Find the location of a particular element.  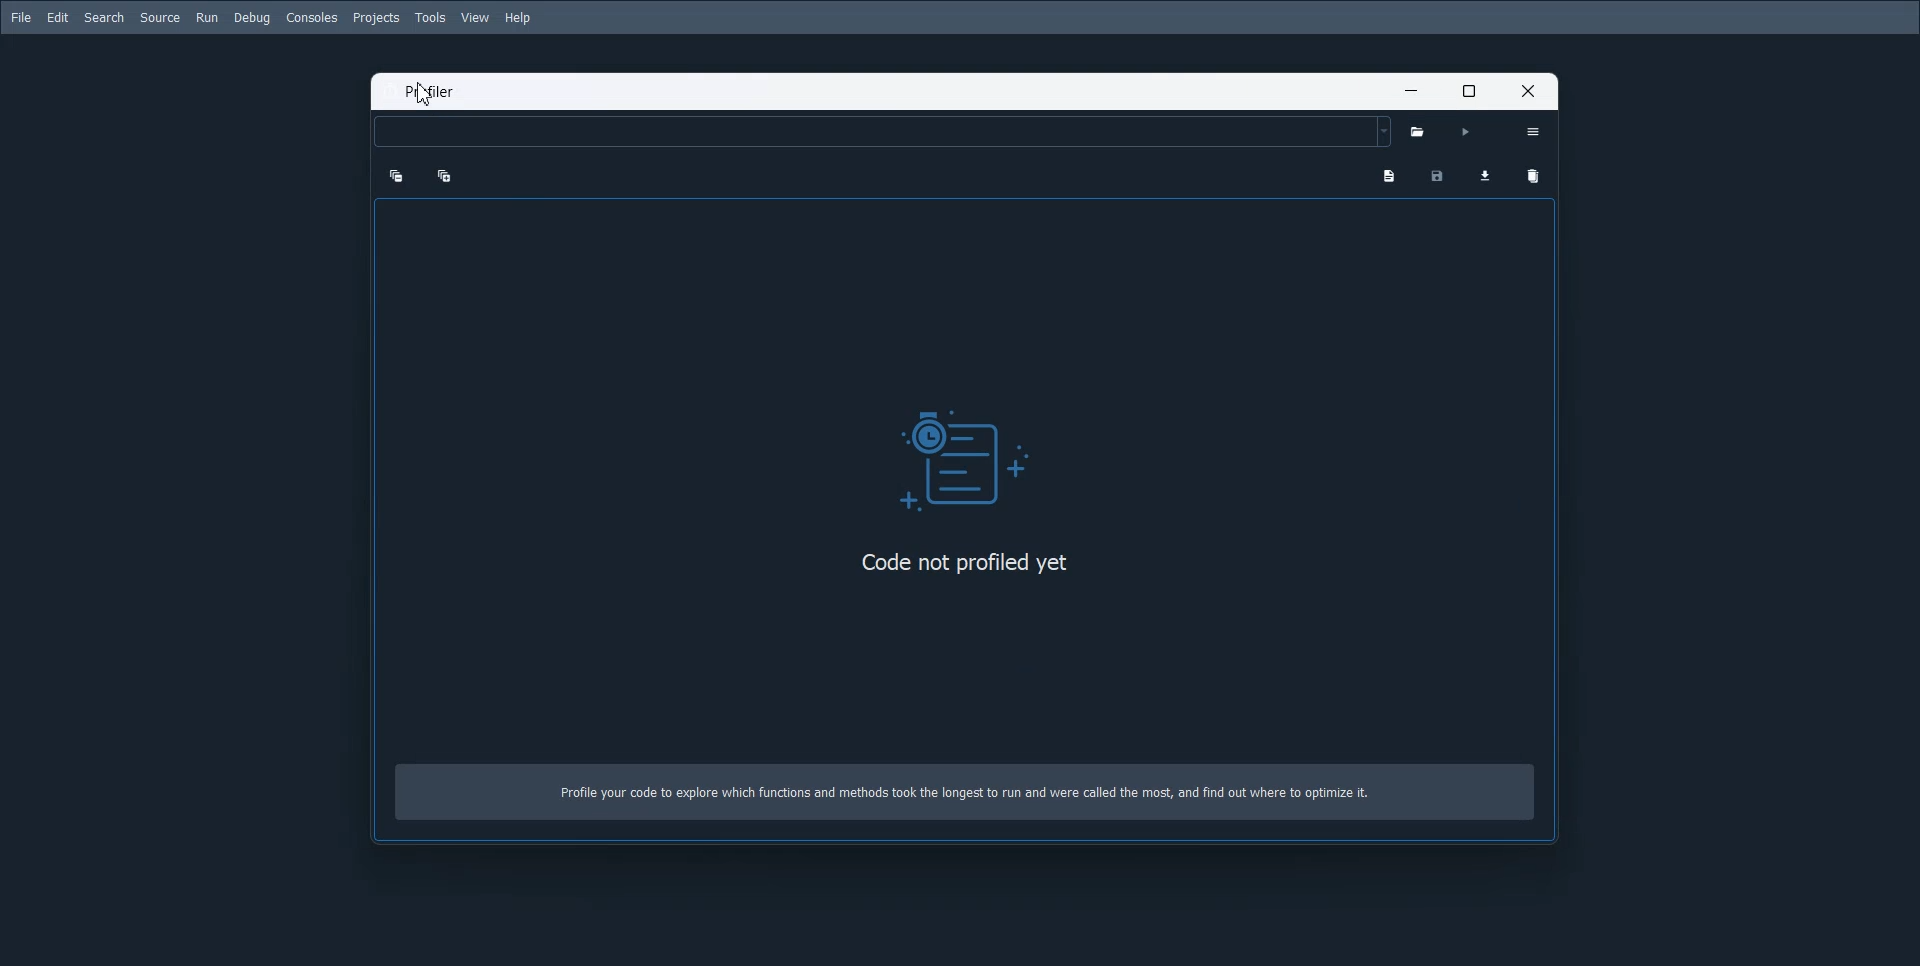

Close is located at coordinates (1533, 90).